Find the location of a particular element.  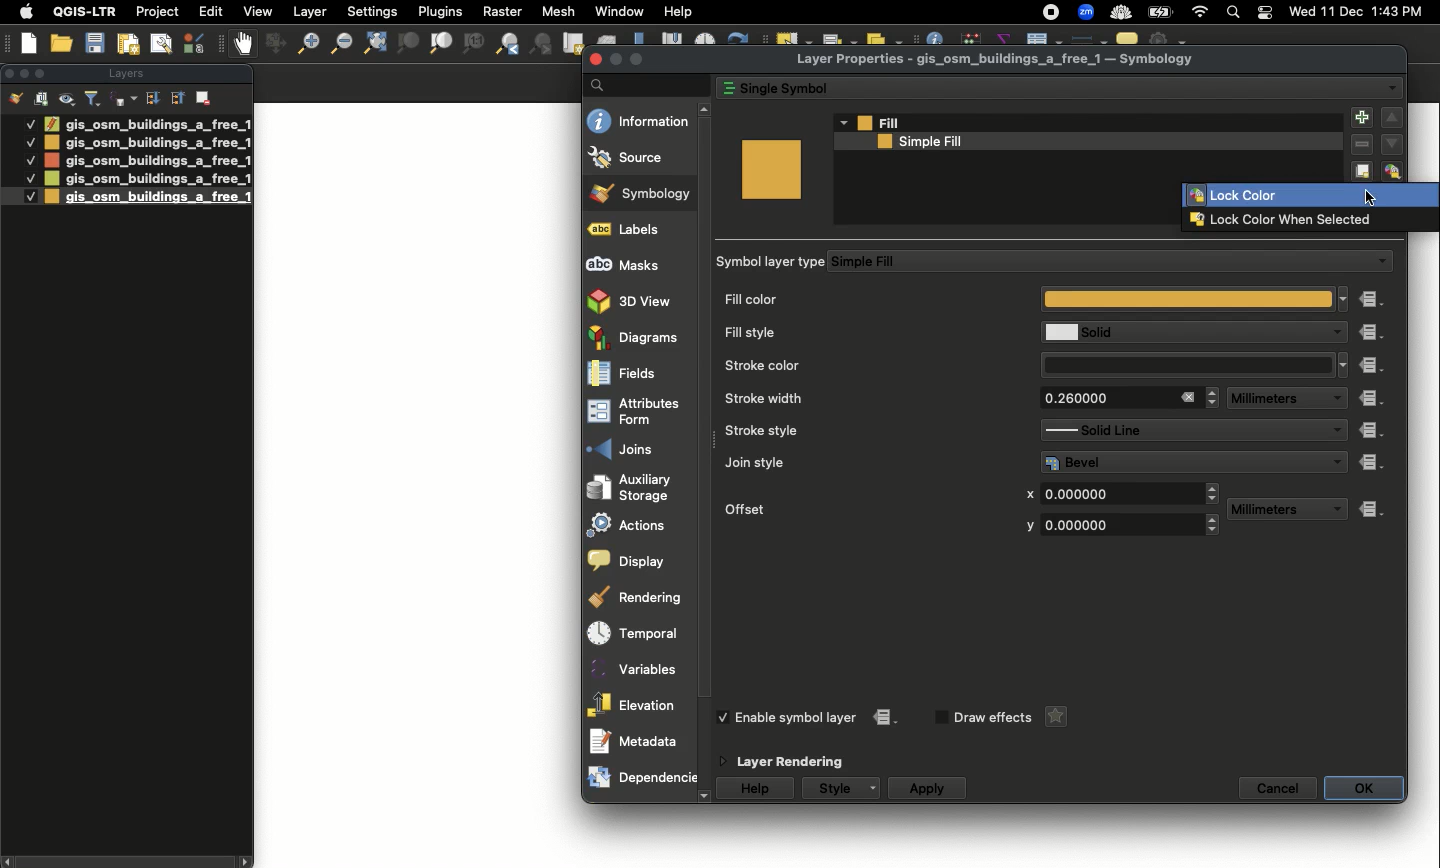

Fill color is located at coordinates (1028, 301).